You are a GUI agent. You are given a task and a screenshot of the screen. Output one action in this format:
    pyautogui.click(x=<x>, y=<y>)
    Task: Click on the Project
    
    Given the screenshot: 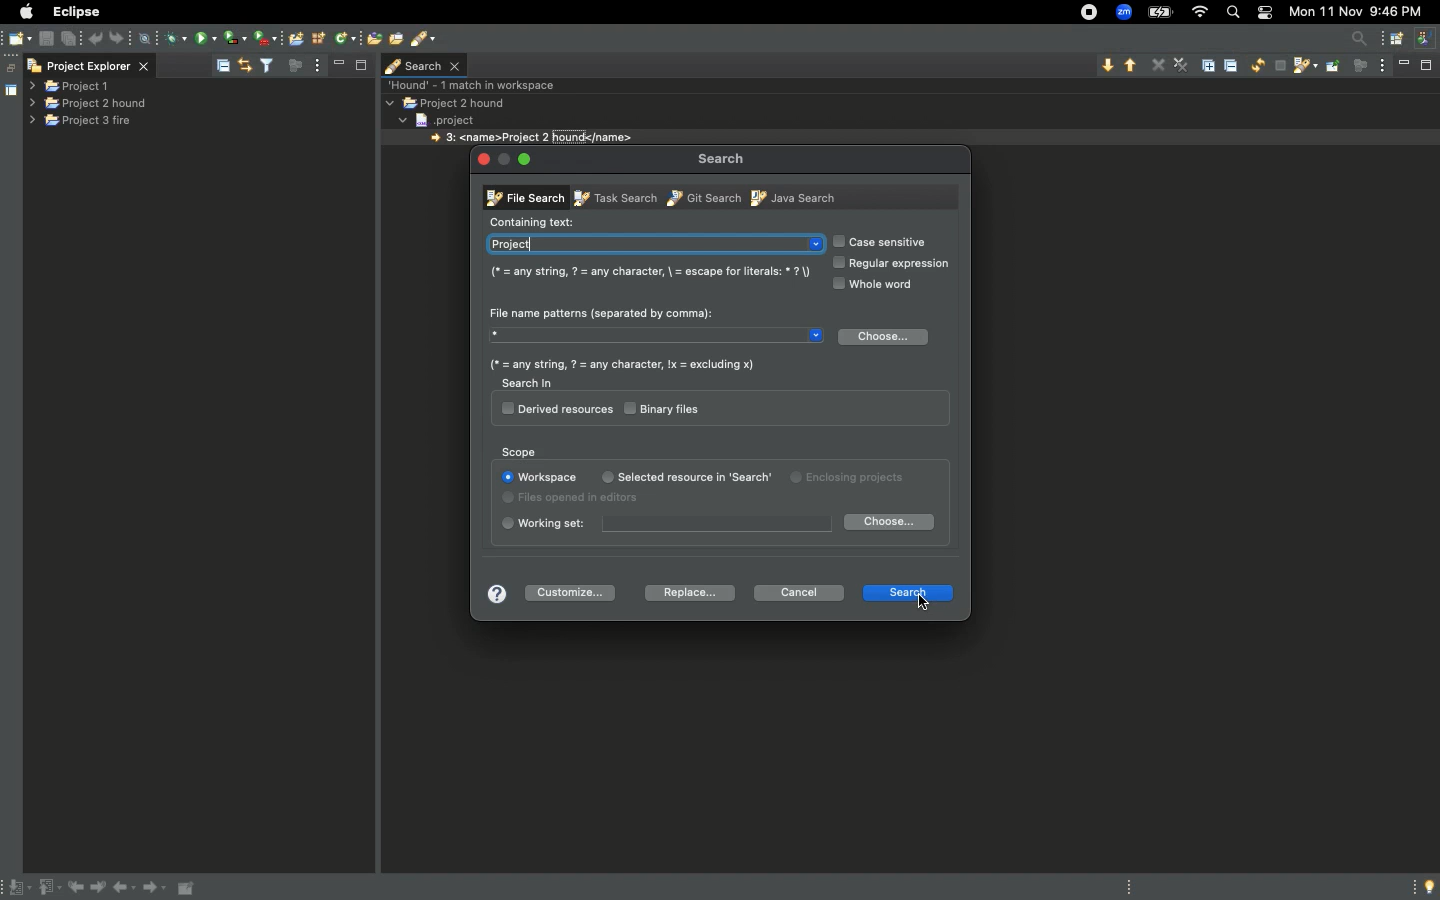 What is the action you would take?
    pyautogui.click(x=453, y=119)
    